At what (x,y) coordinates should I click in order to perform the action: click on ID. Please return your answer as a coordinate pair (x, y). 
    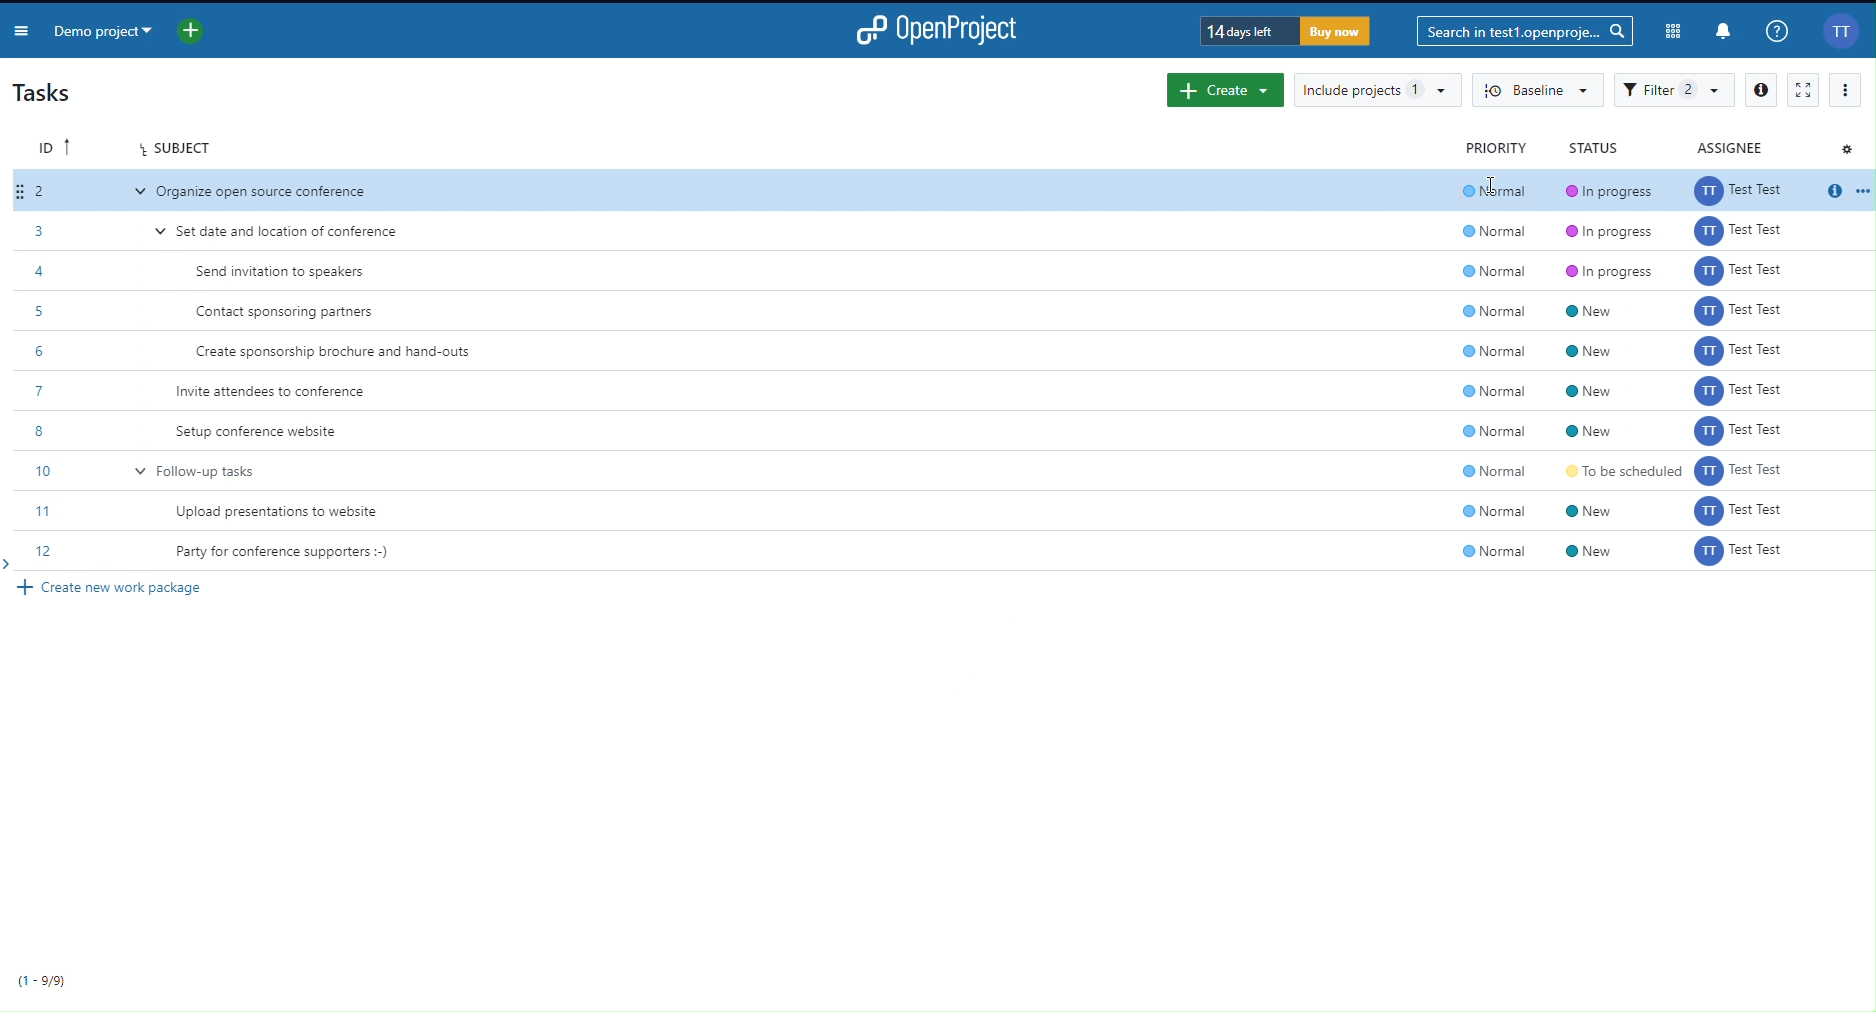
    Looking at the image, I should click on (54, 145).